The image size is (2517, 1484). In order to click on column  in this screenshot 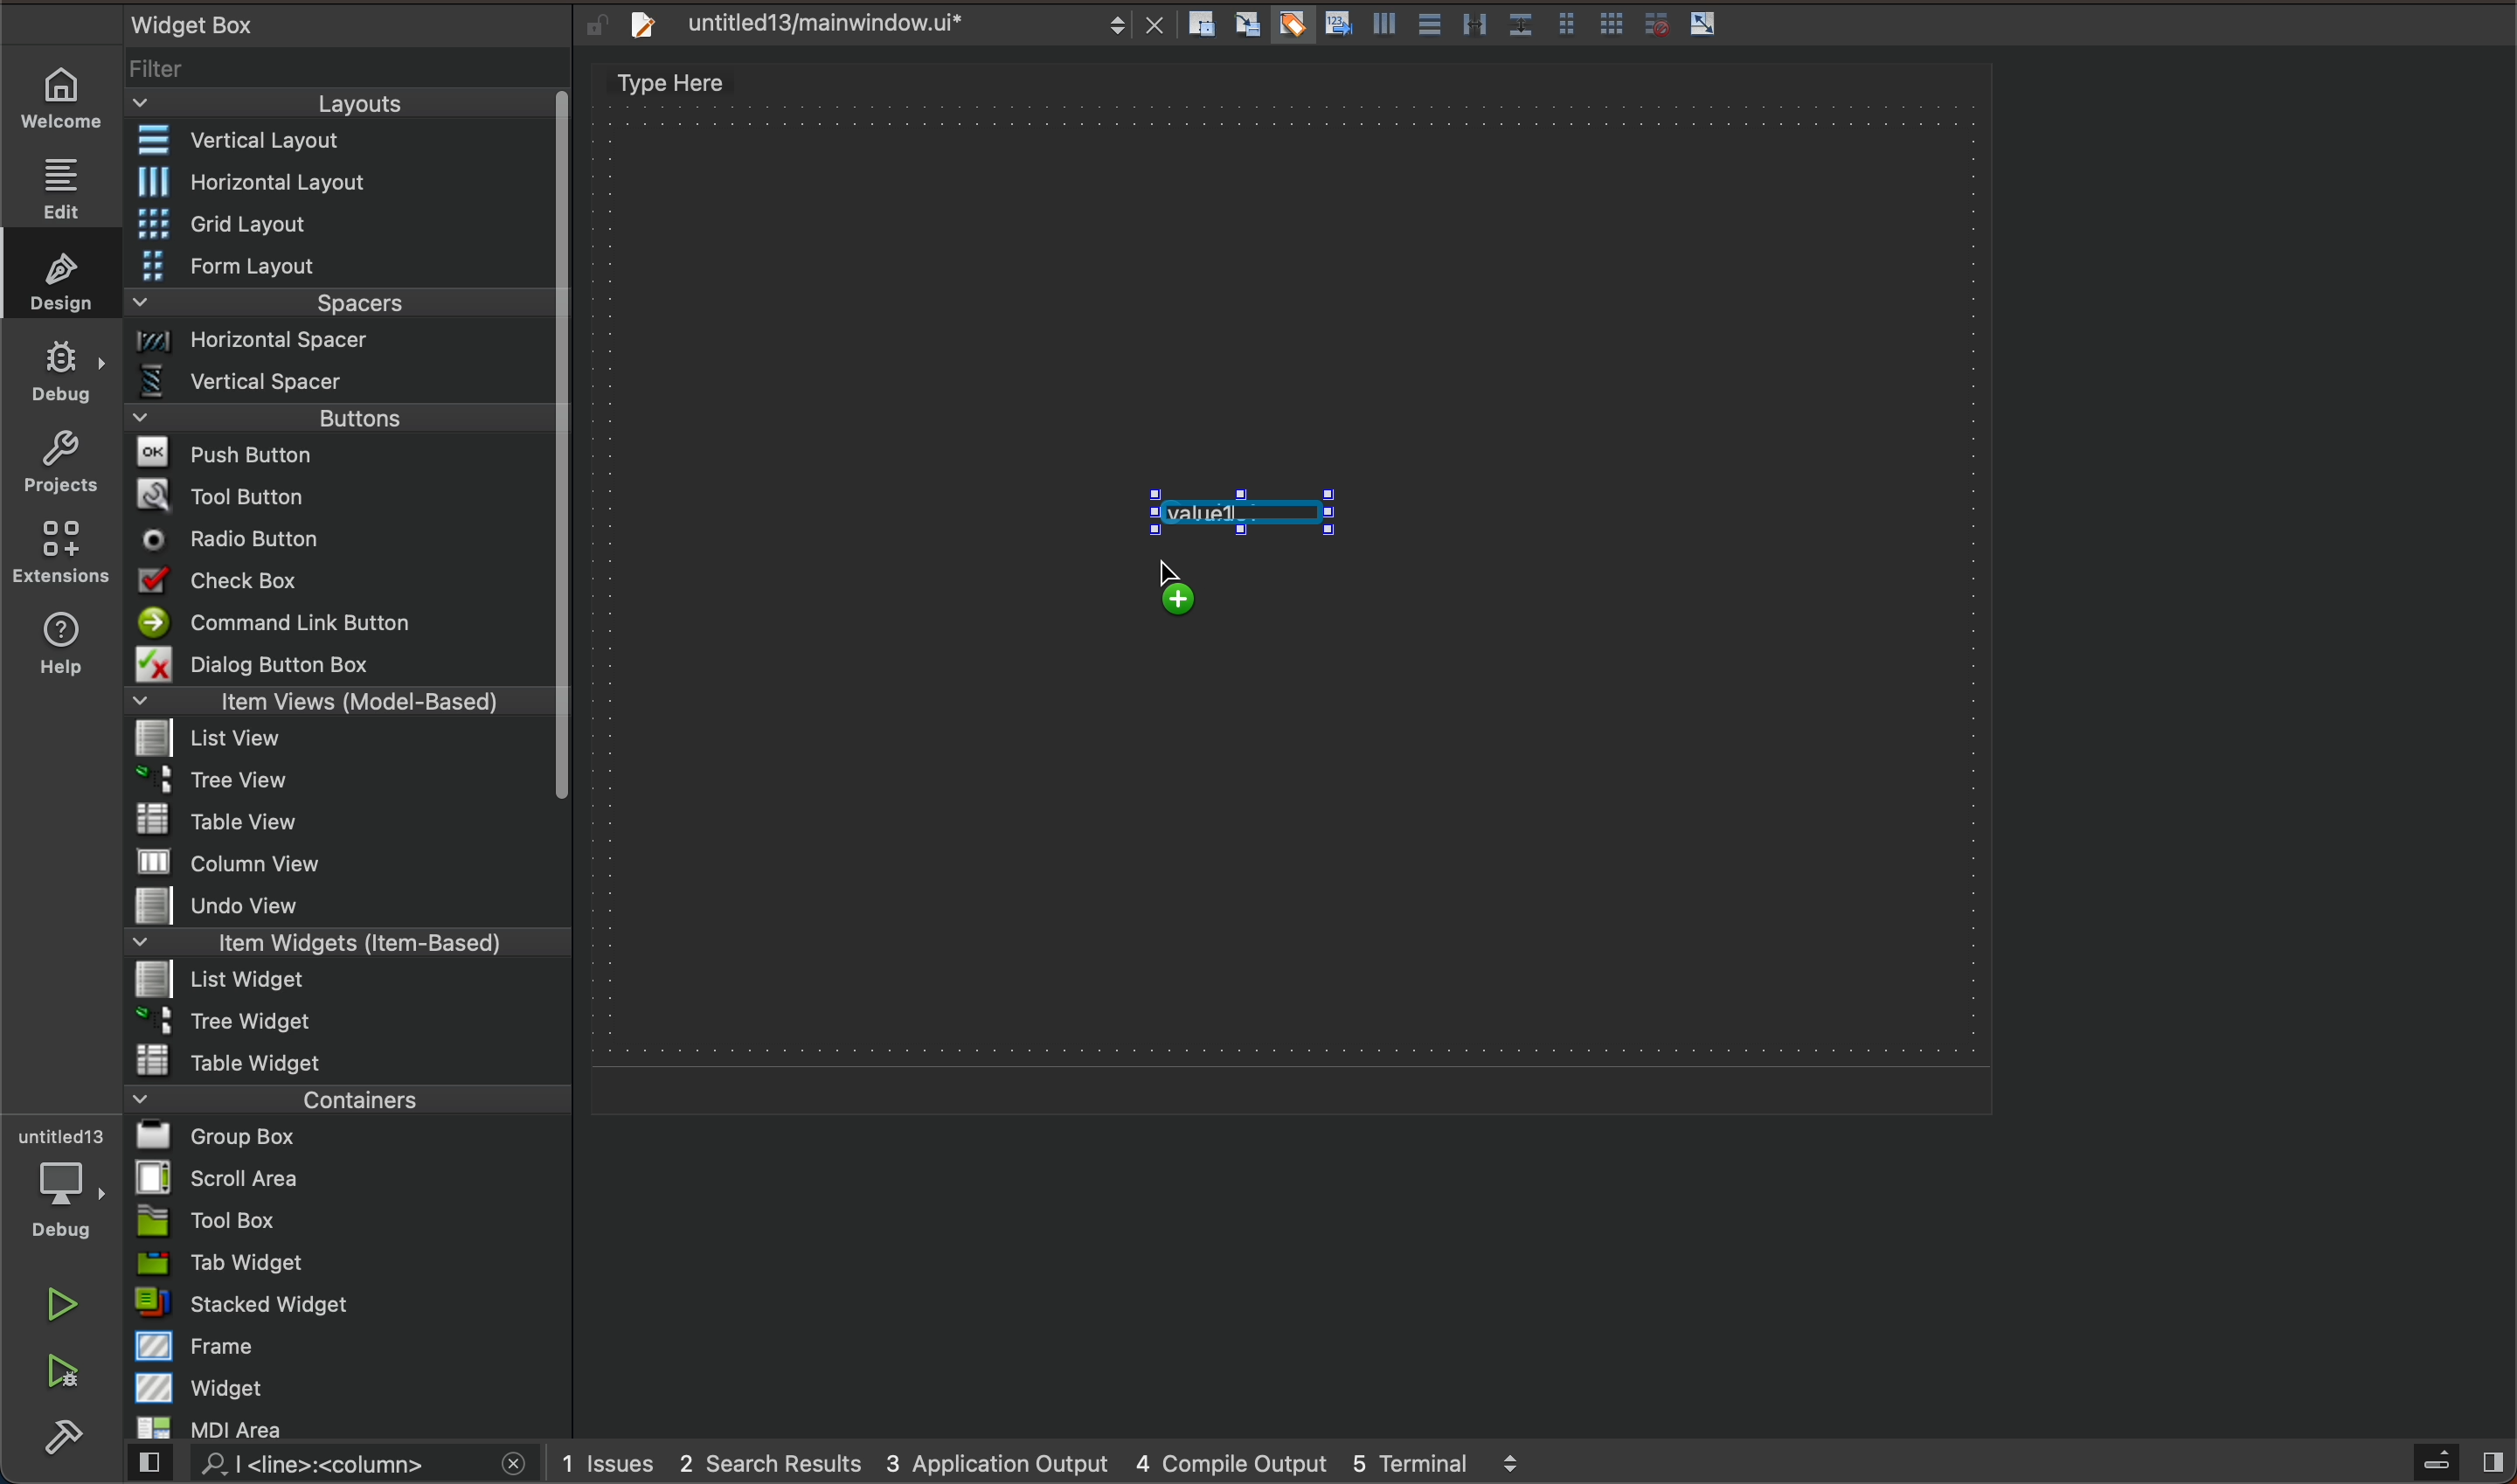, I will do `click(350, 860)`.